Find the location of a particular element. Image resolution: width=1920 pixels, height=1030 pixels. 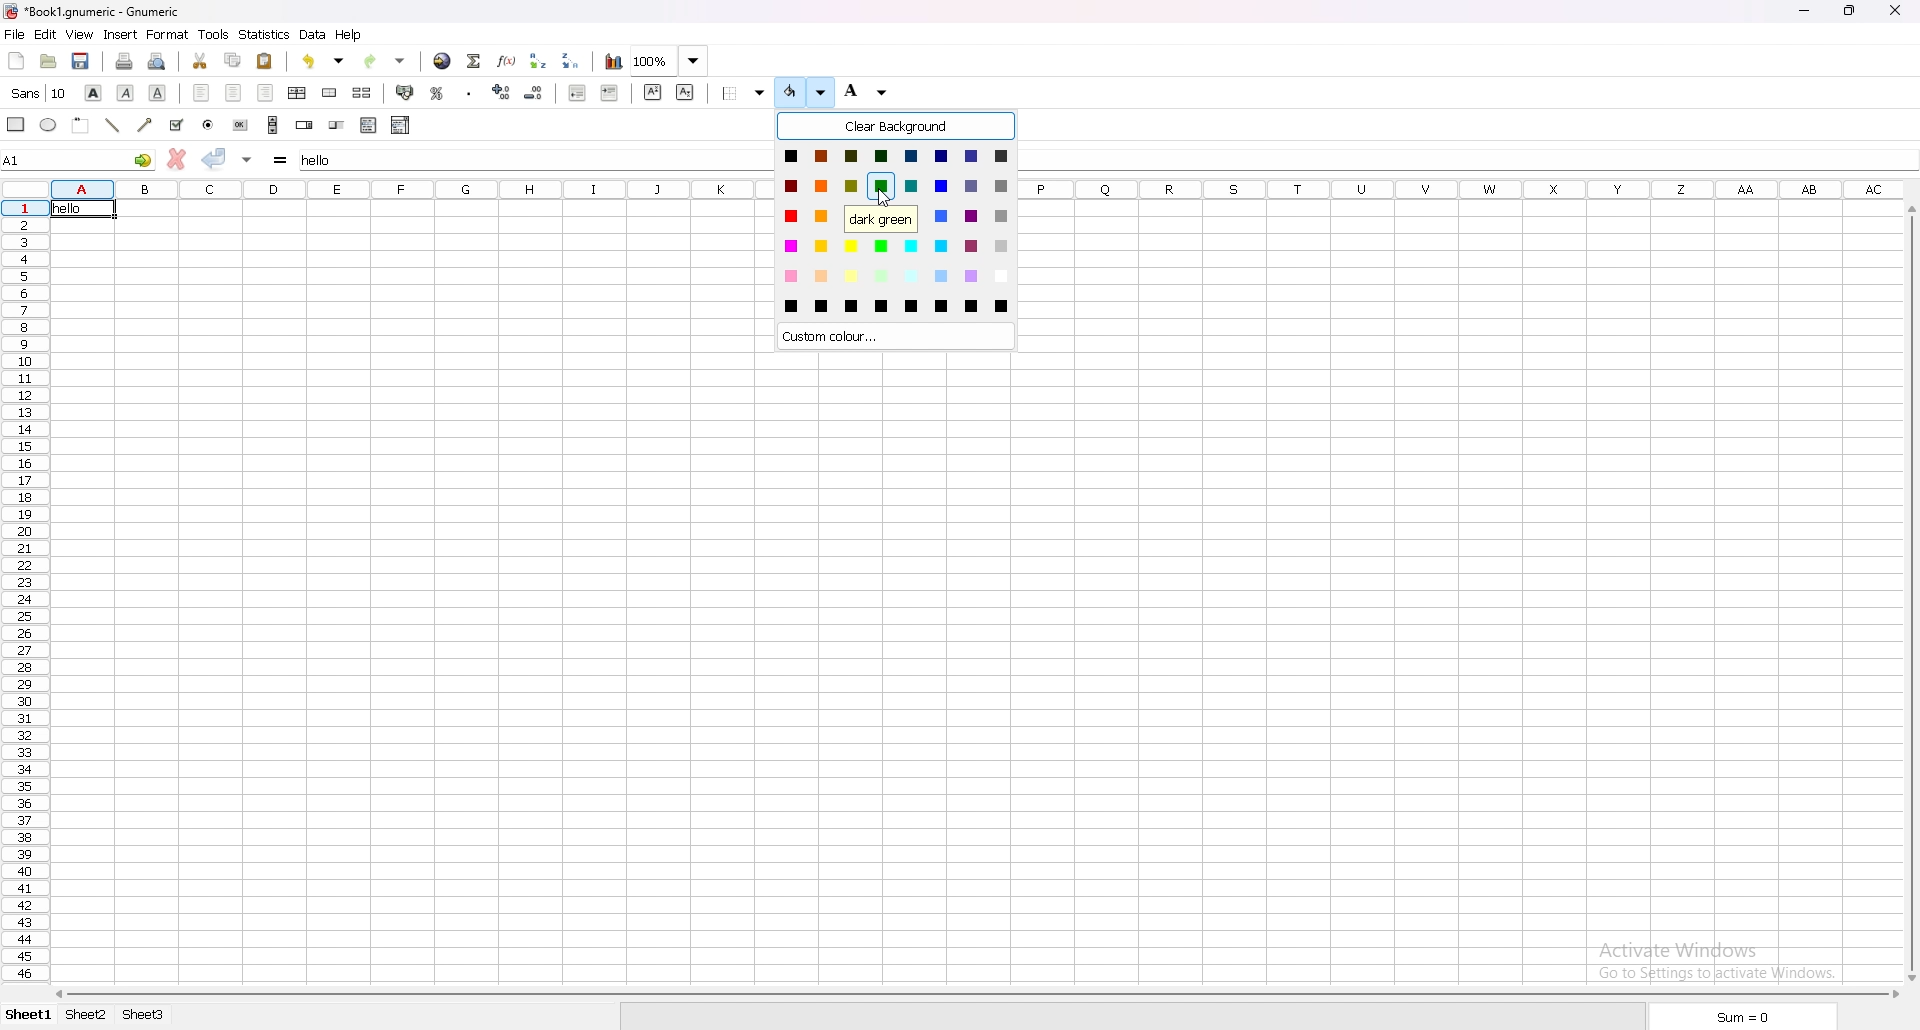

formula is located at coordinates (282, 158).